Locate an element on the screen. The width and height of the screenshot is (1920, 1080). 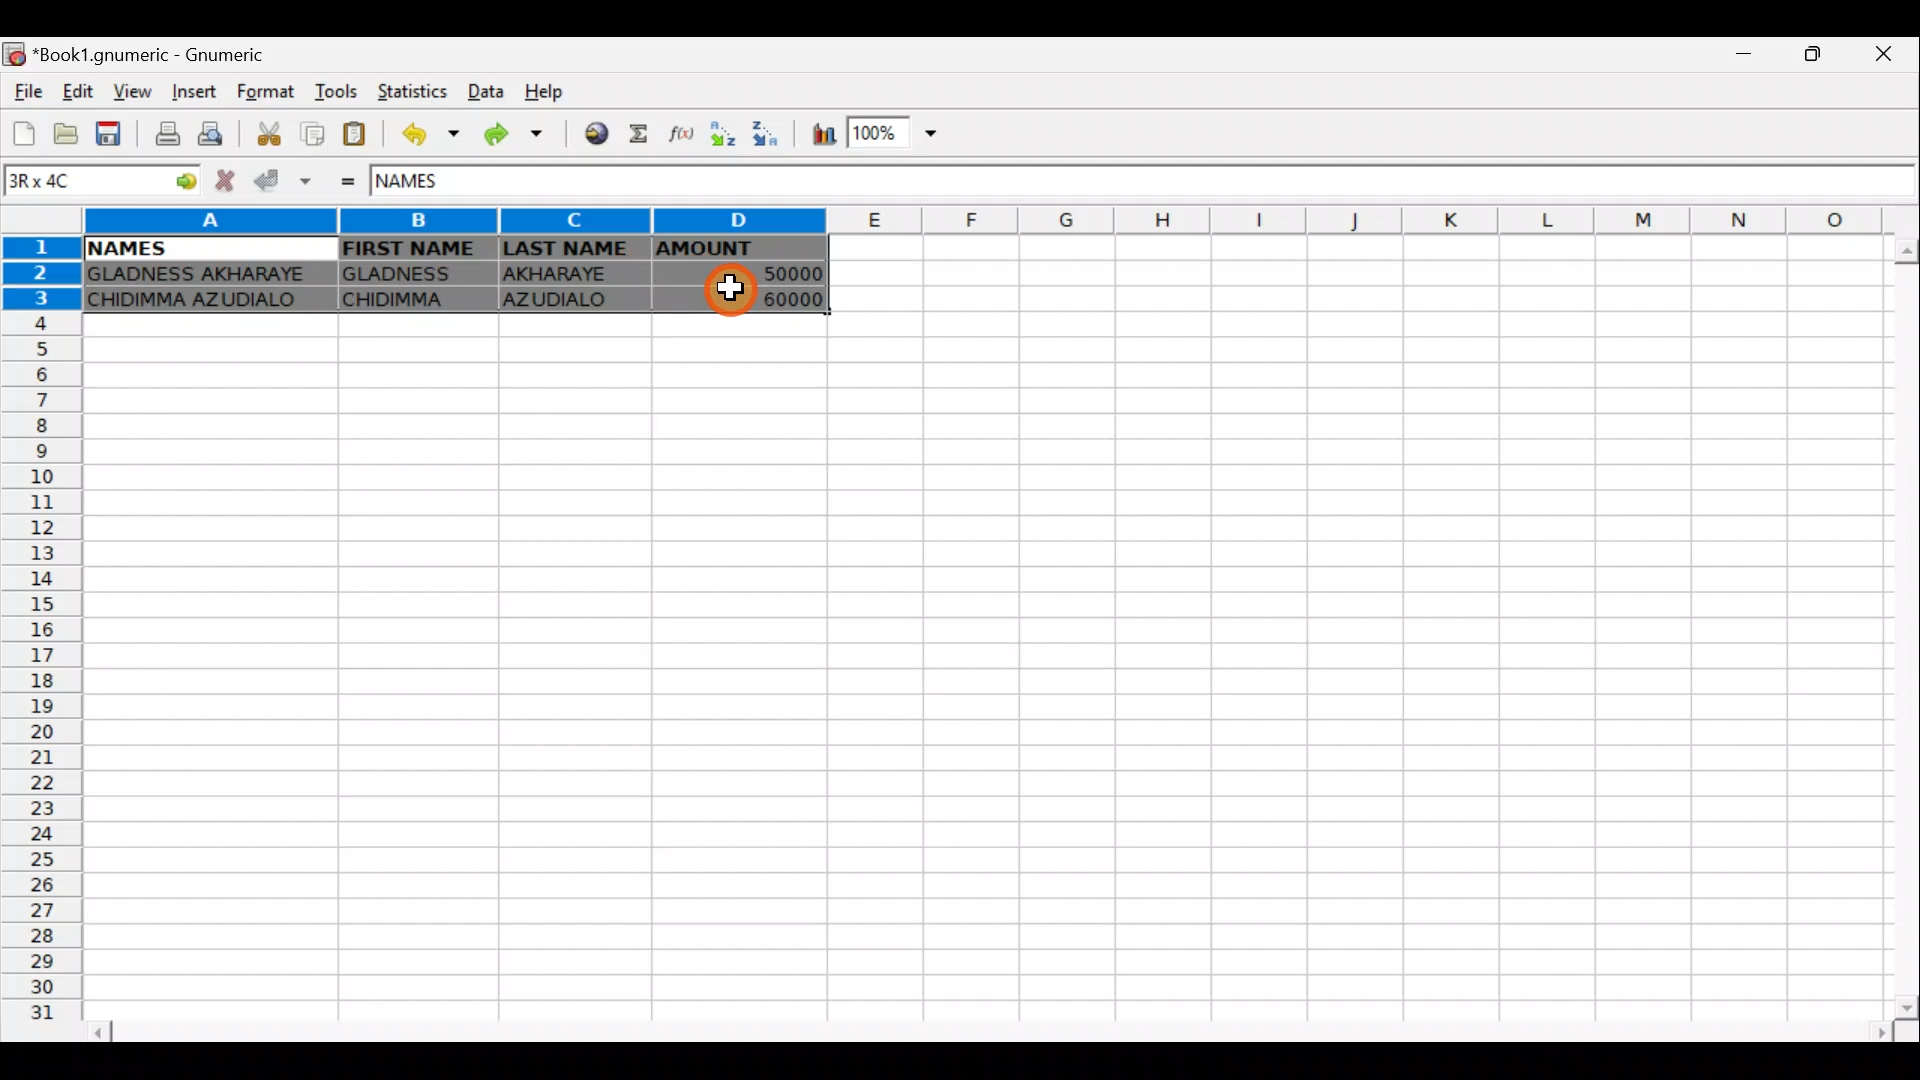
Sort Descending order is located at coordinates (763, 133).